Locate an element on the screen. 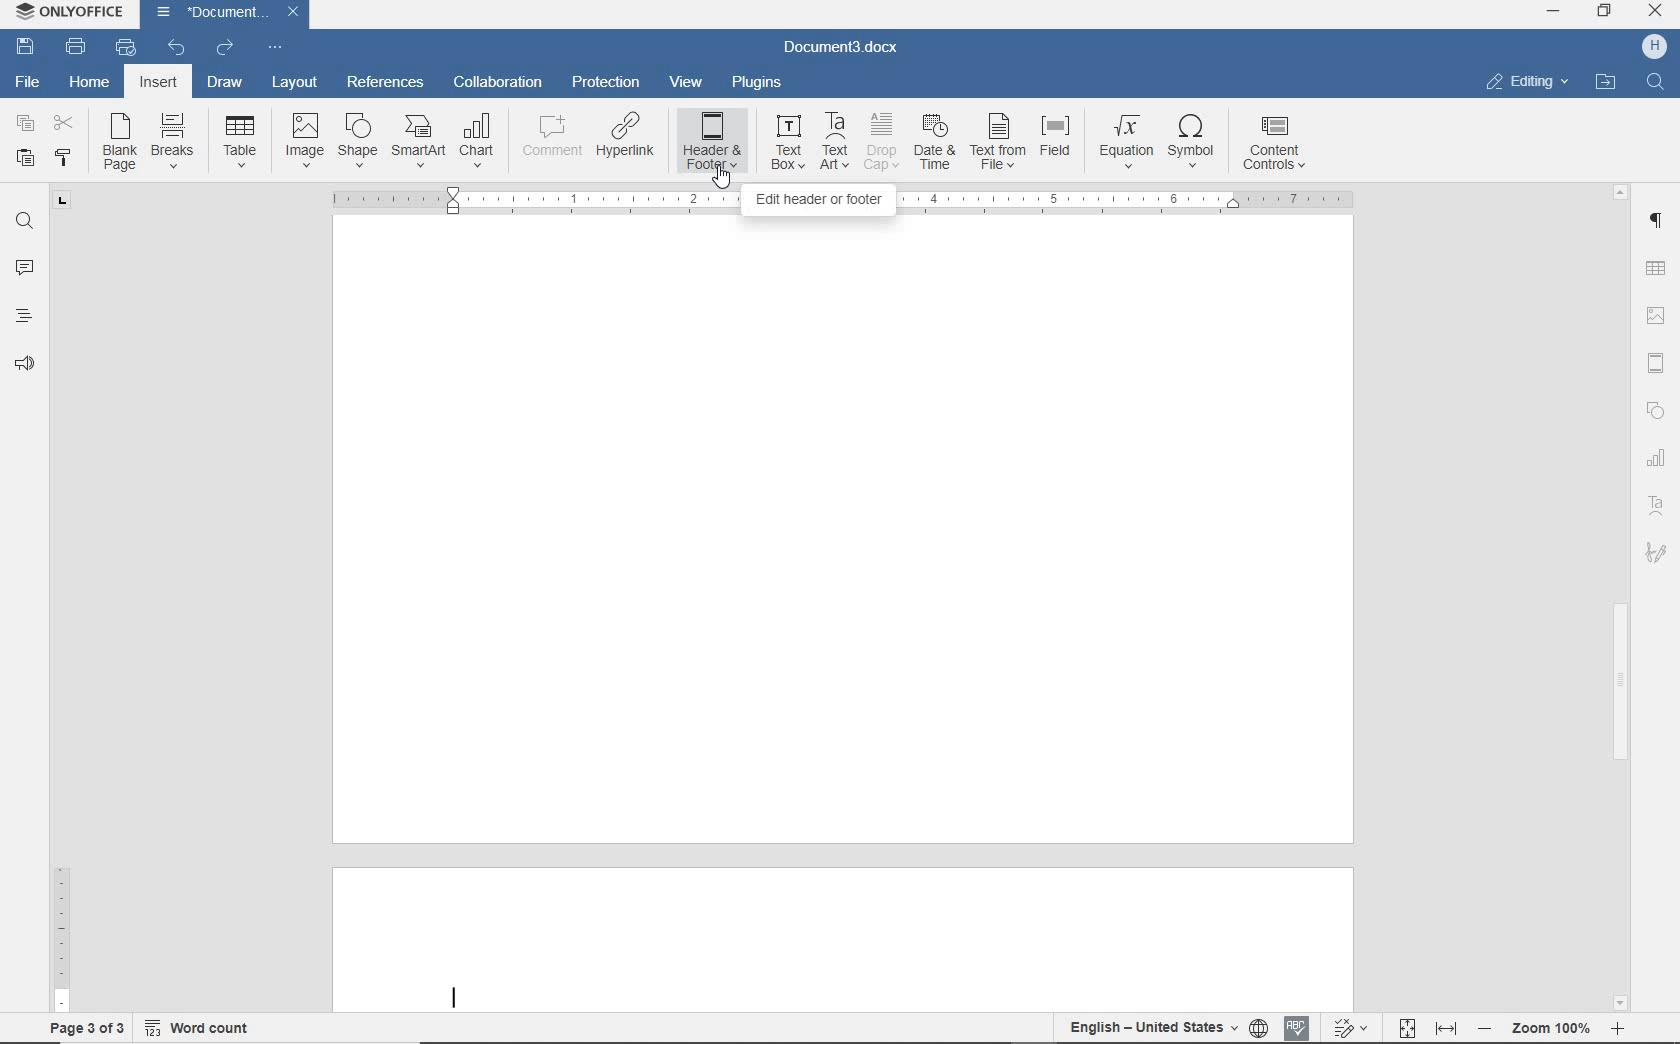 This screenshot has height=1044, width=1680. cursor is located at coordinates (720, 181).